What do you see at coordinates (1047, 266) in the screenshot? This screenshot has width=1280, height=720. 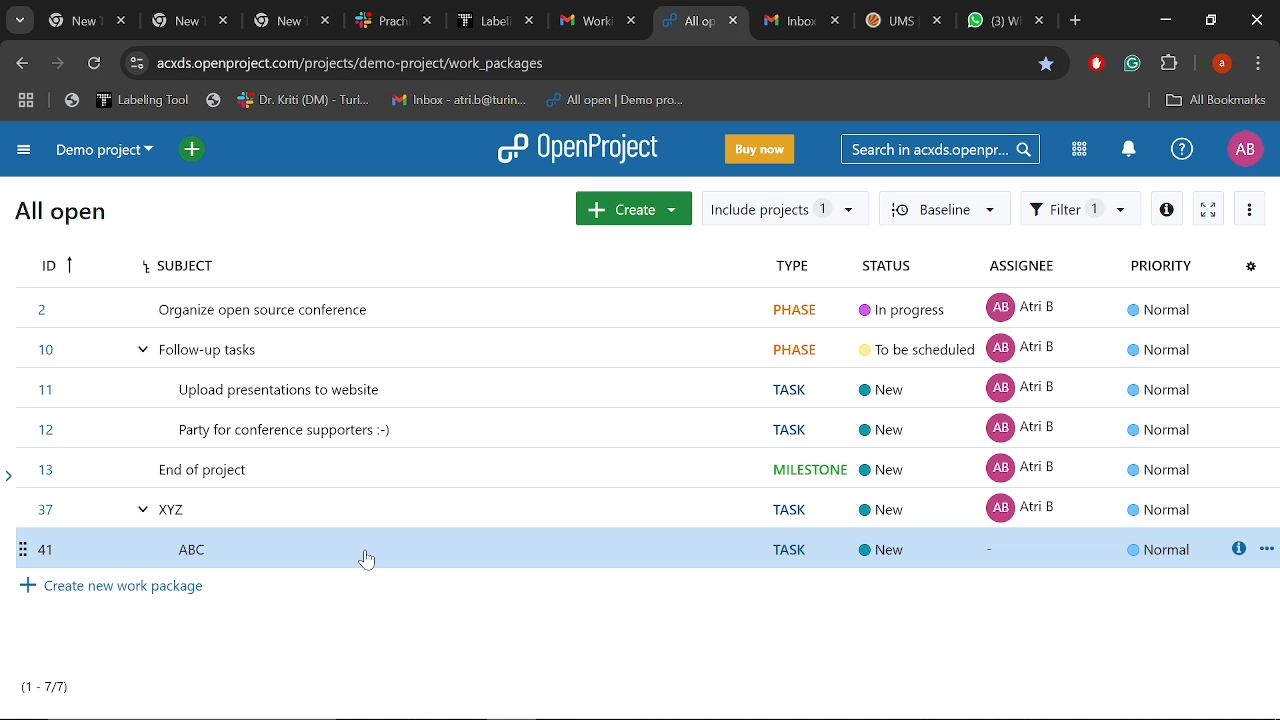 I see `Assignee` at bounding box center [1047, 266].